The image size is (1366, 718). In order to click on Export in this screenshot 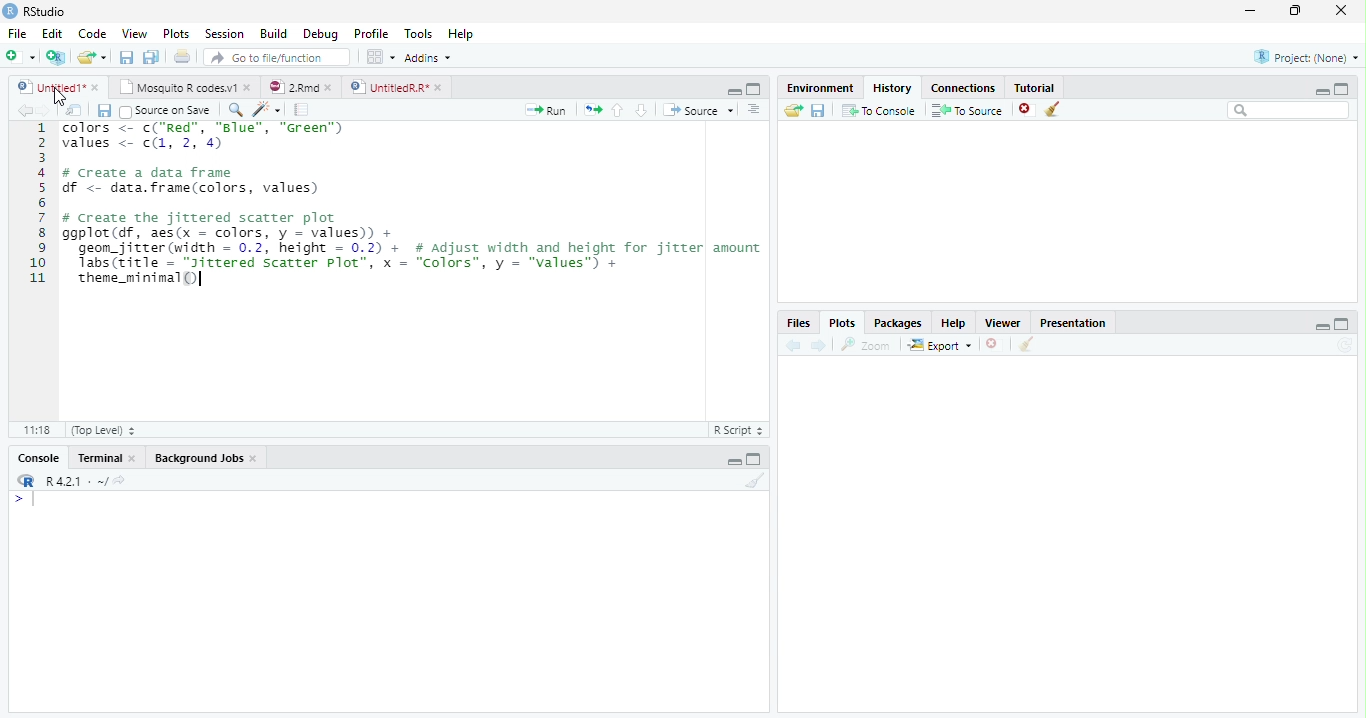, I will do `click(941, 344)`.